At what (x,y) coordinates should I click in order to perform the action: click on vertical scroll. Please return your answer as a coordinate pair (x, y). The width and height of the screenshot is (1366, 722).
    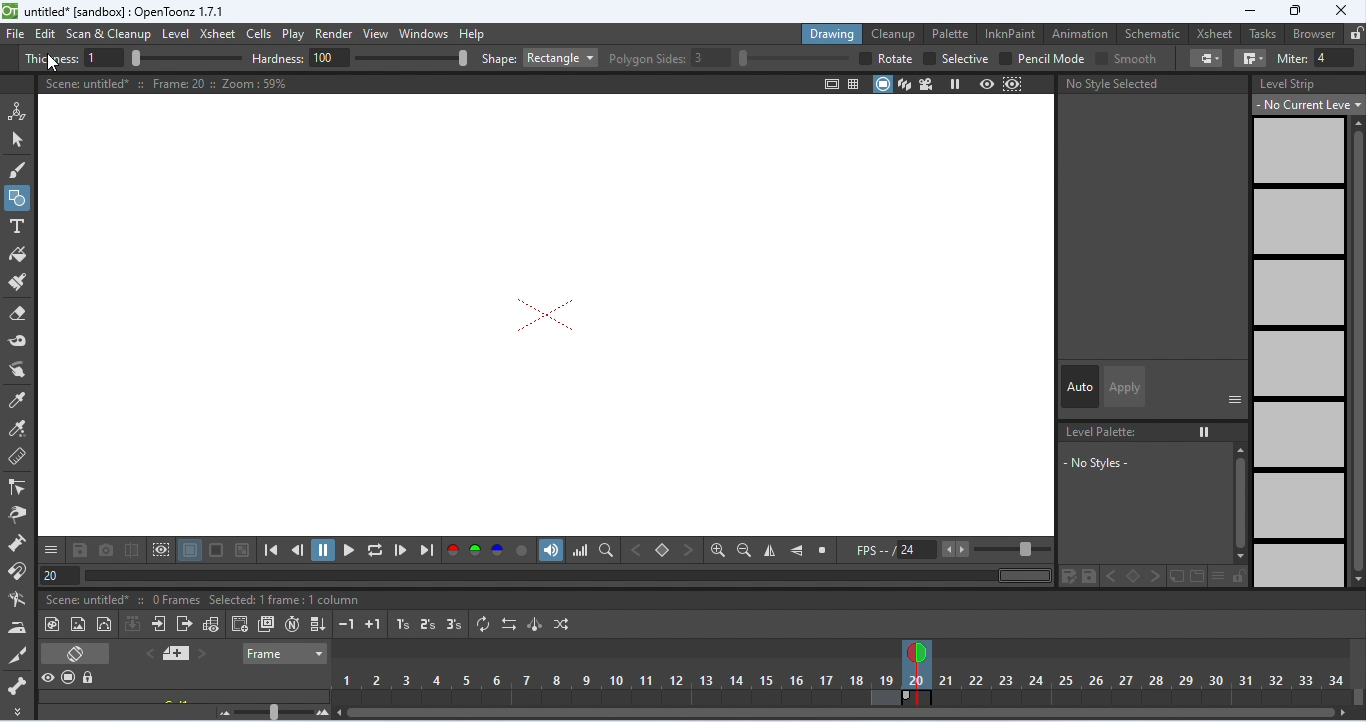
    Looking at the image, I should click on (1241, 497).